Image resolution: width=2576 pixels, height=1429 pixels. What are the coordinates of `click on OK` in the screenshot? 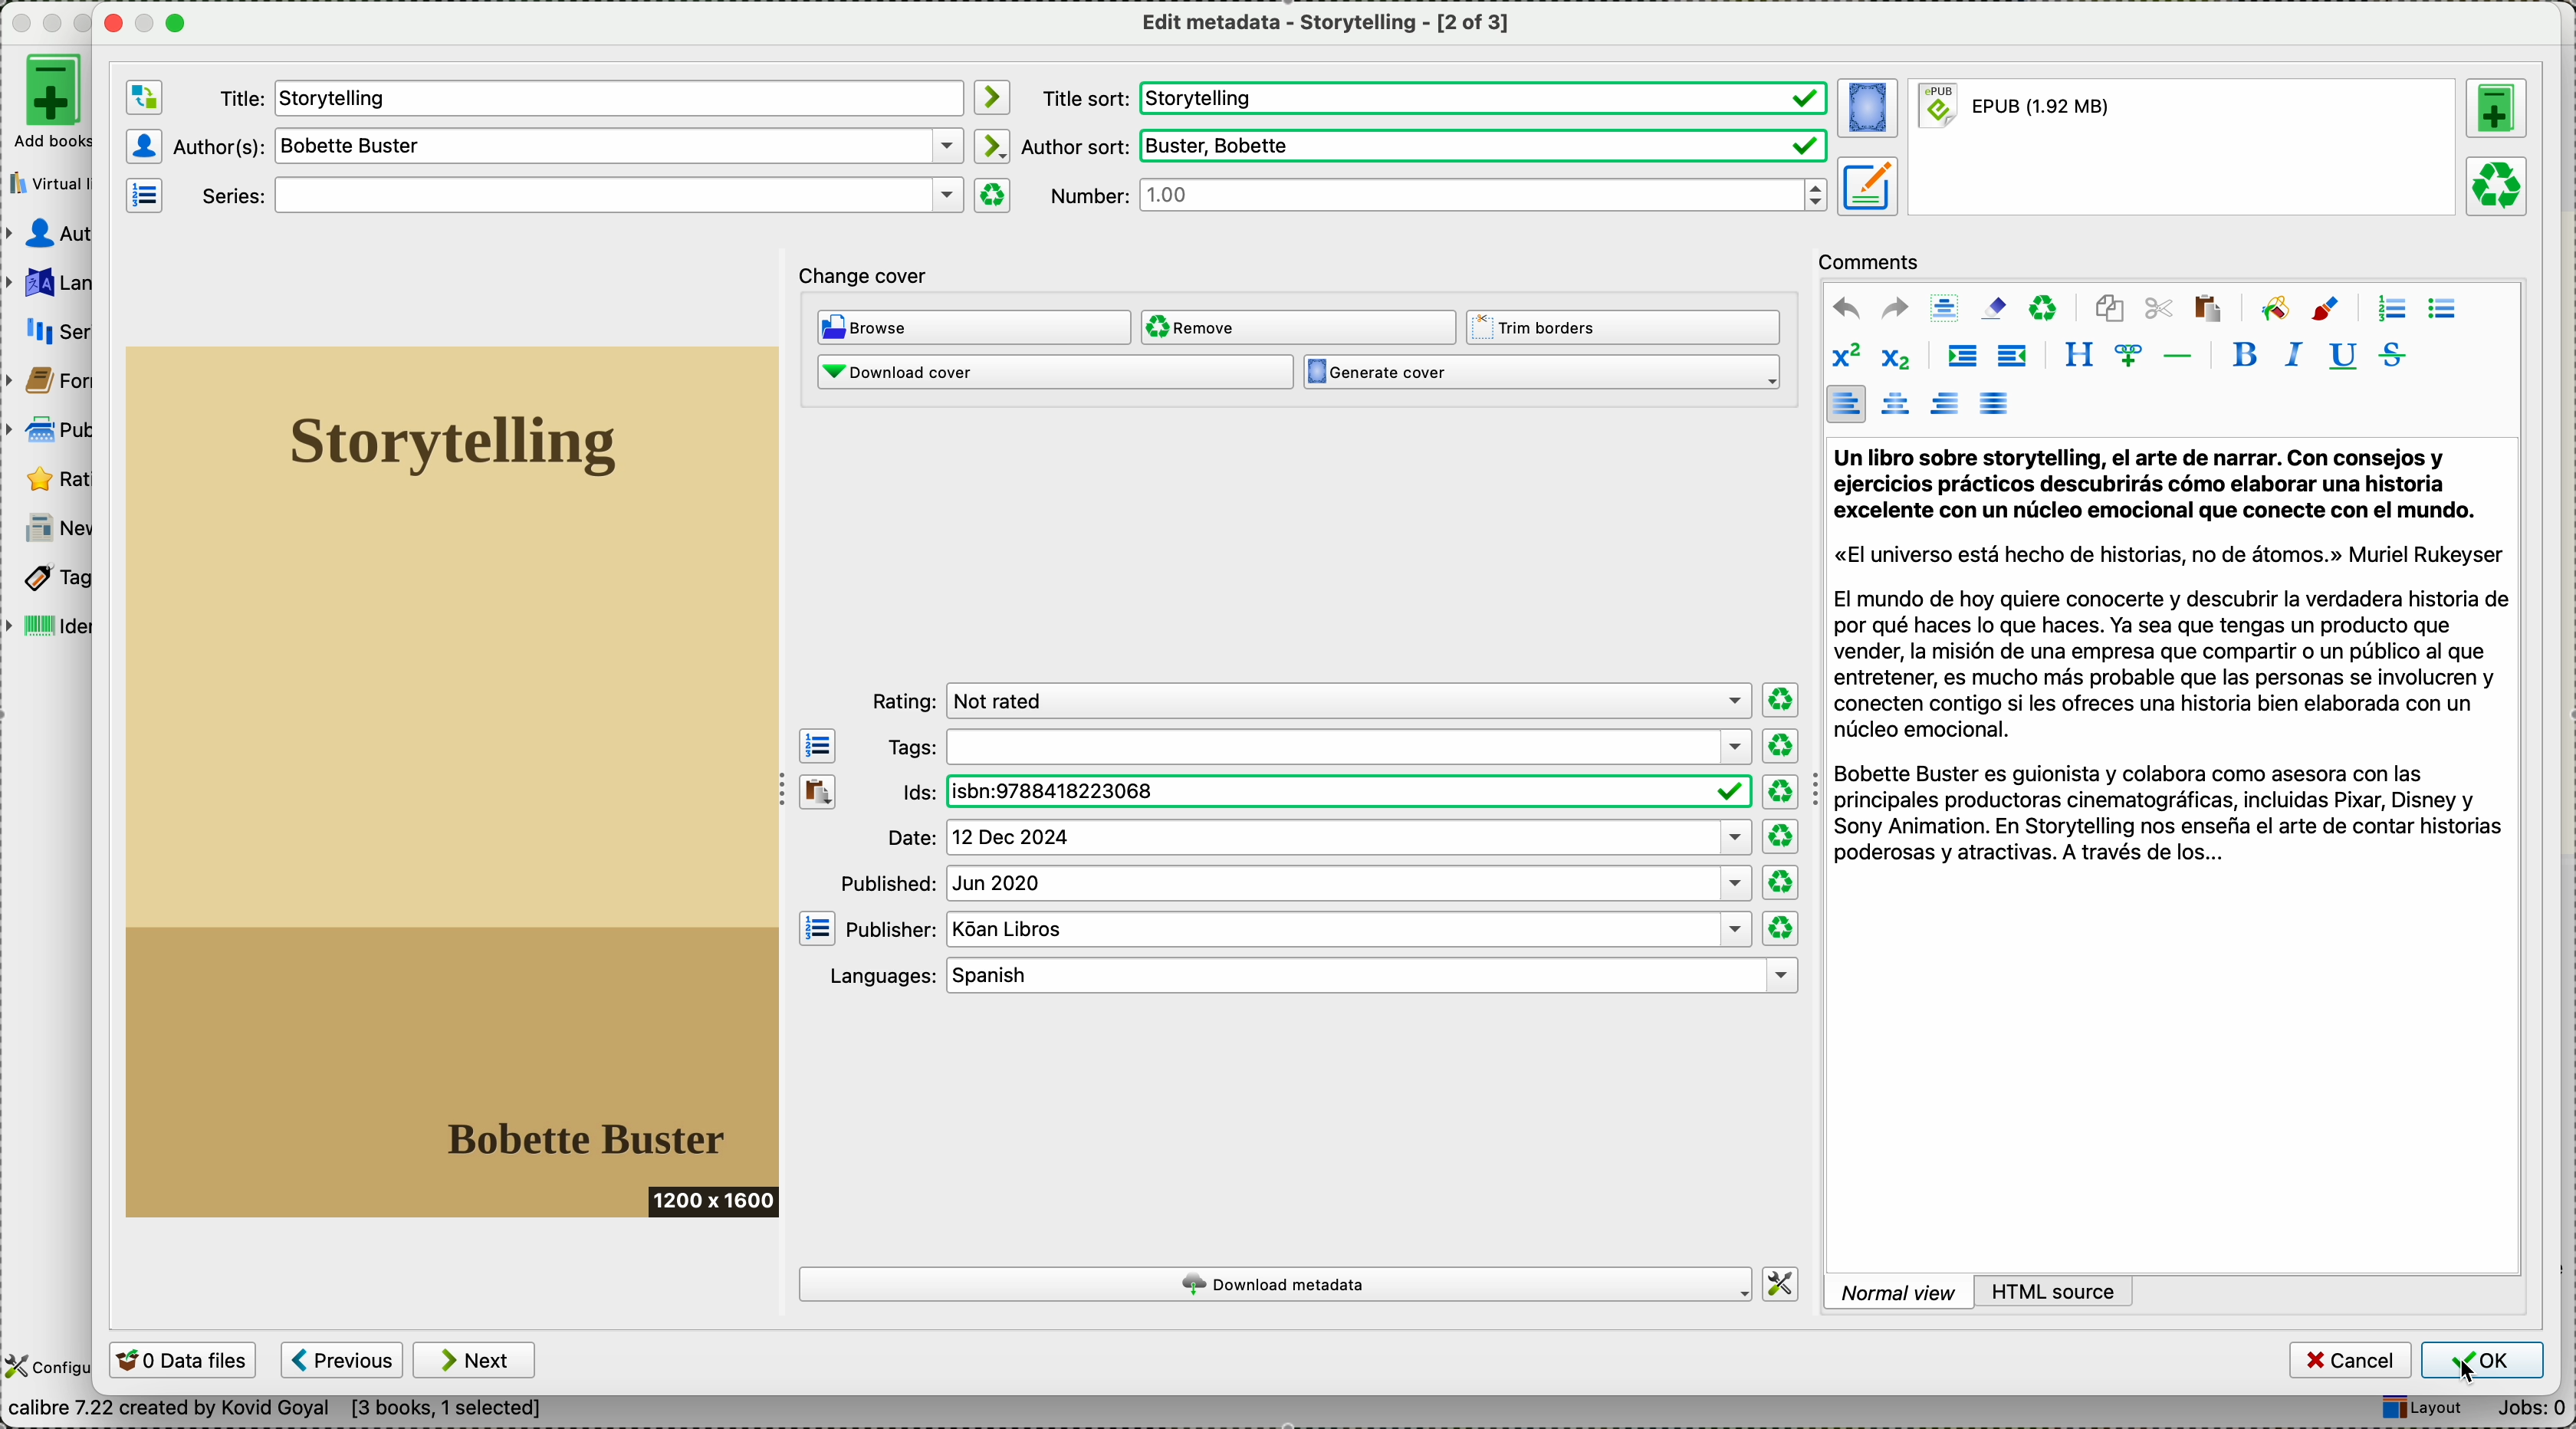 It's located at (2482, 1364).